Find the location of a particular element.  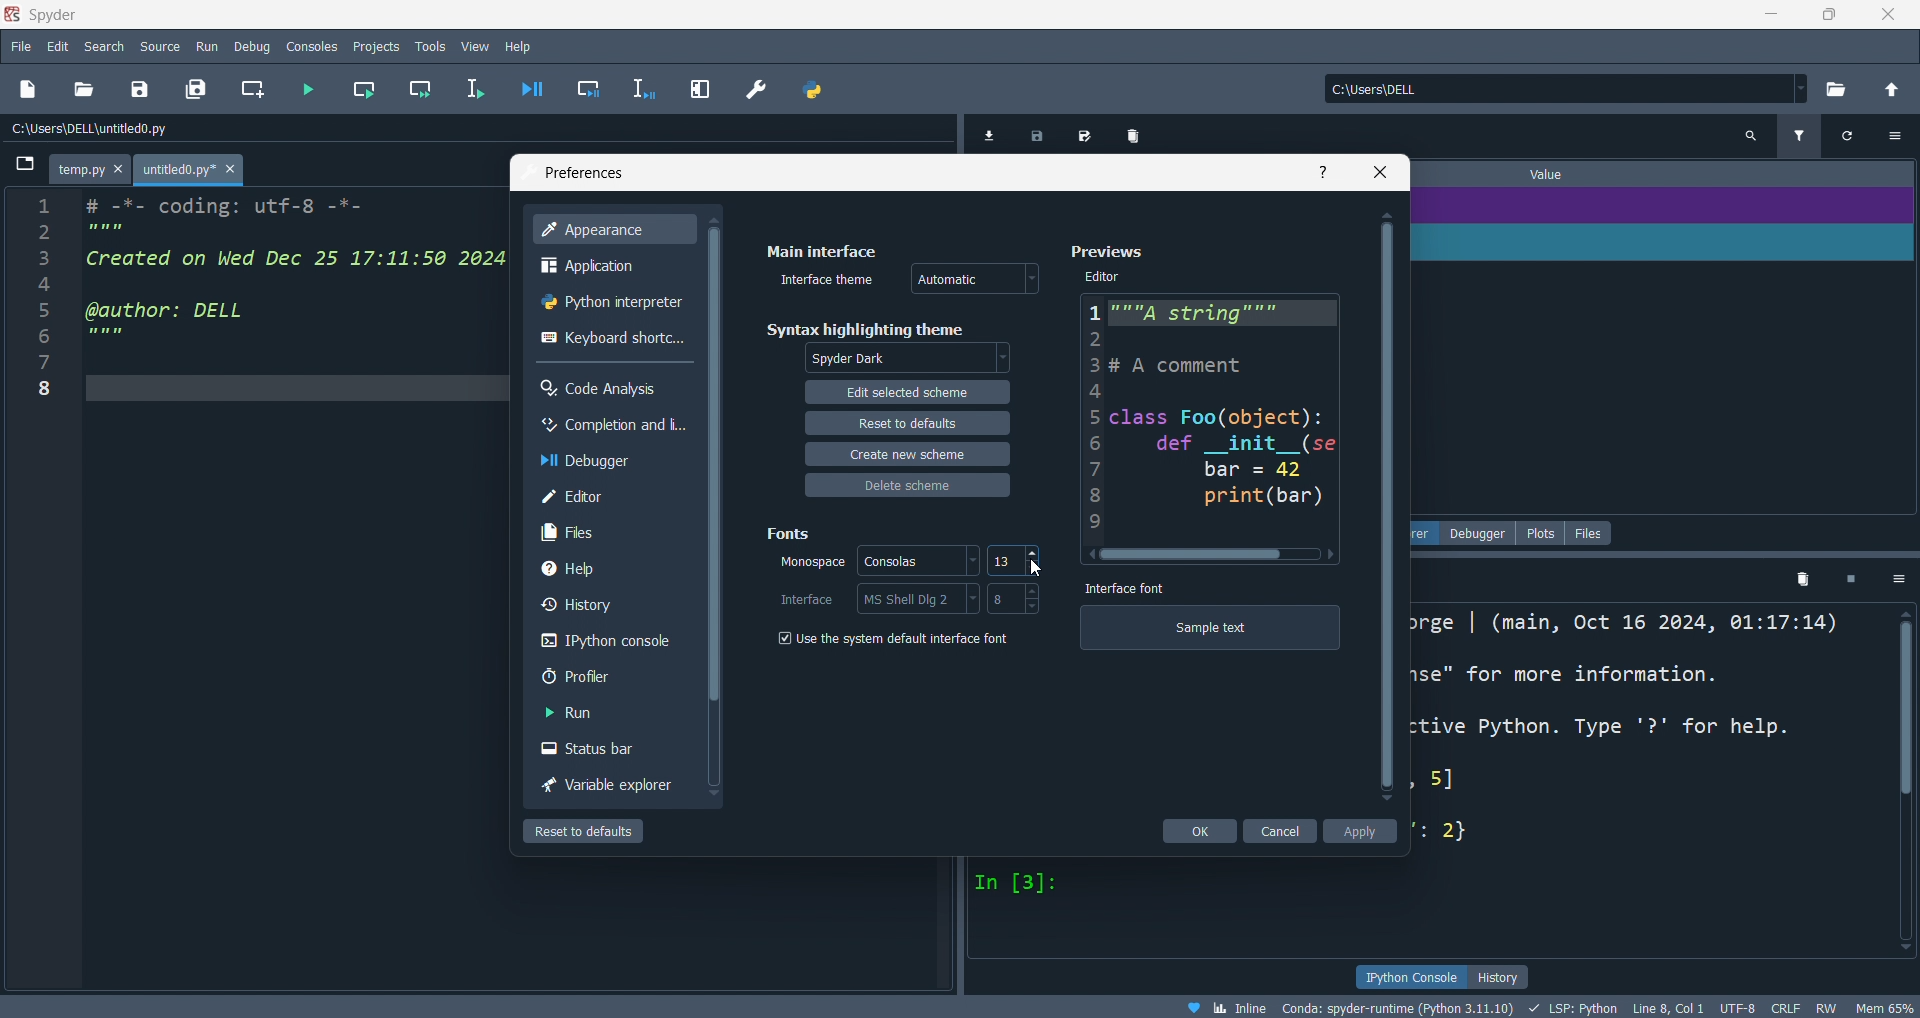

Use the system default interface font is located at coordinates (892, 638).